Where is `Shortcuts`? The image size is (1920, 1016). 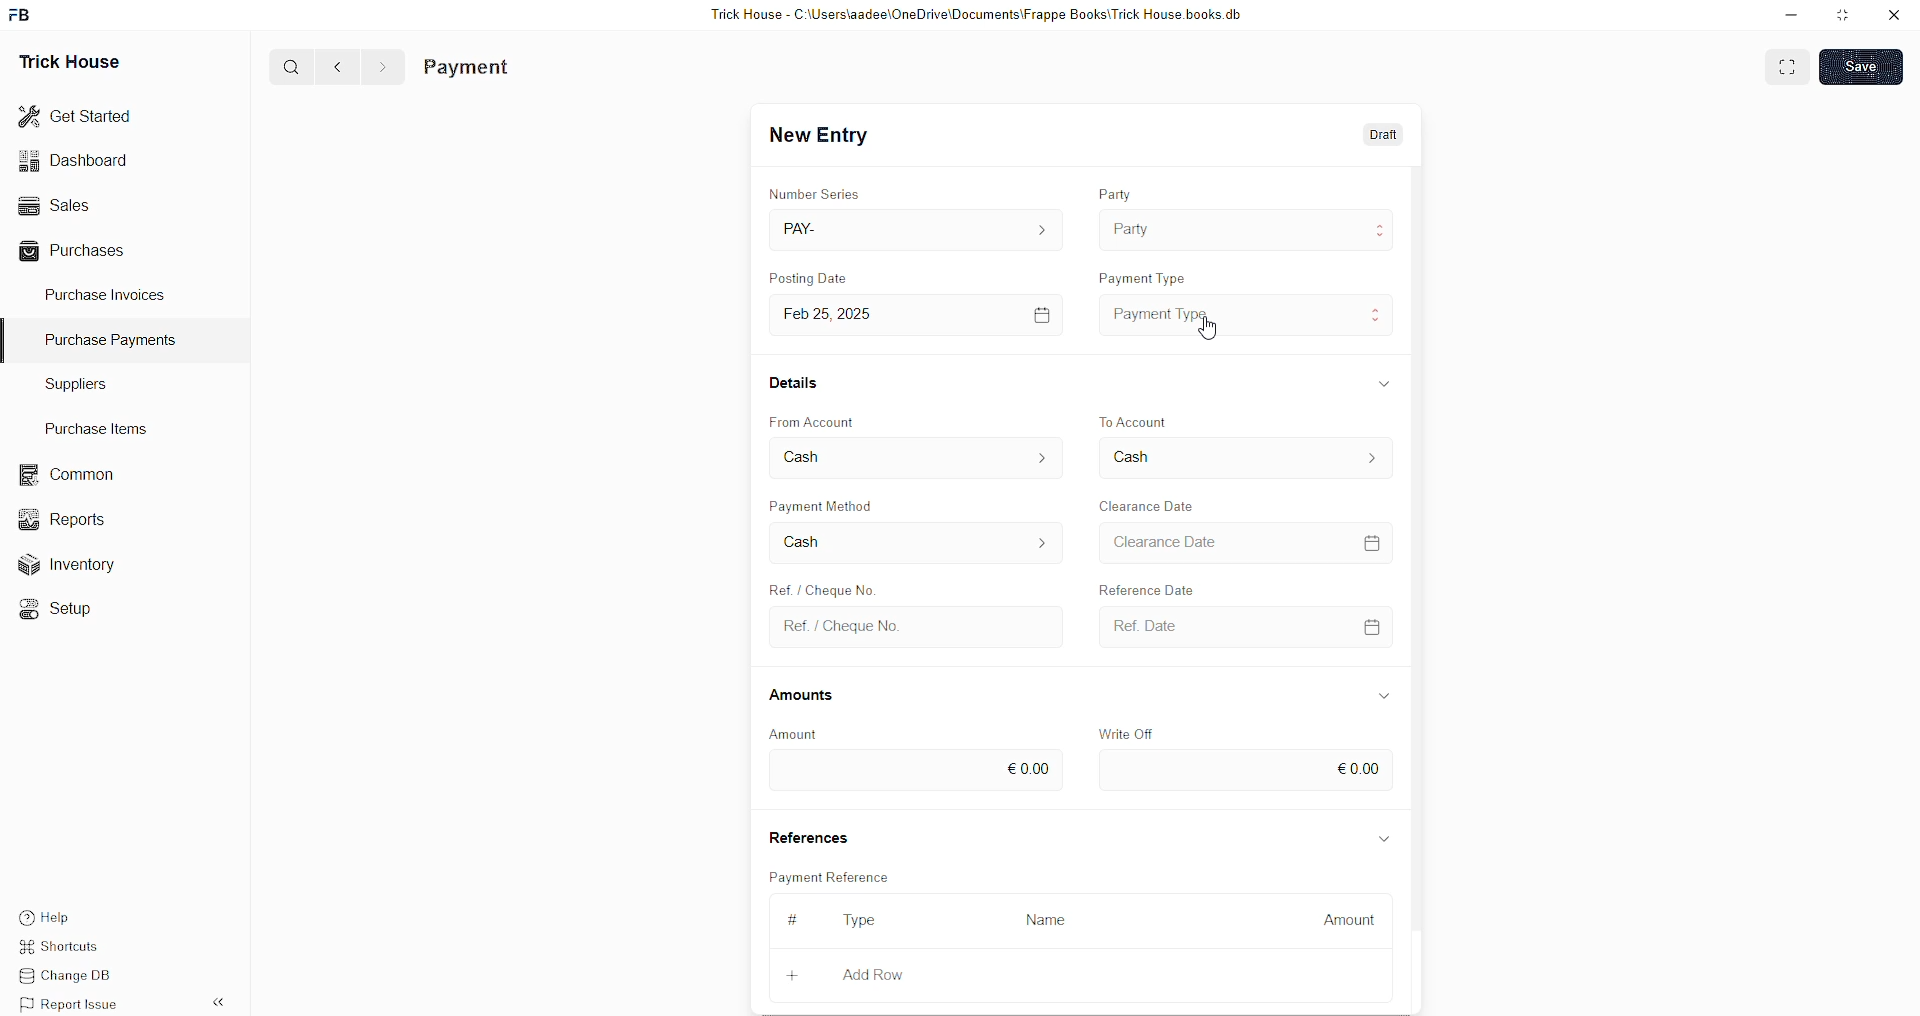
Shortcuts is located at coordinates (71, 949).